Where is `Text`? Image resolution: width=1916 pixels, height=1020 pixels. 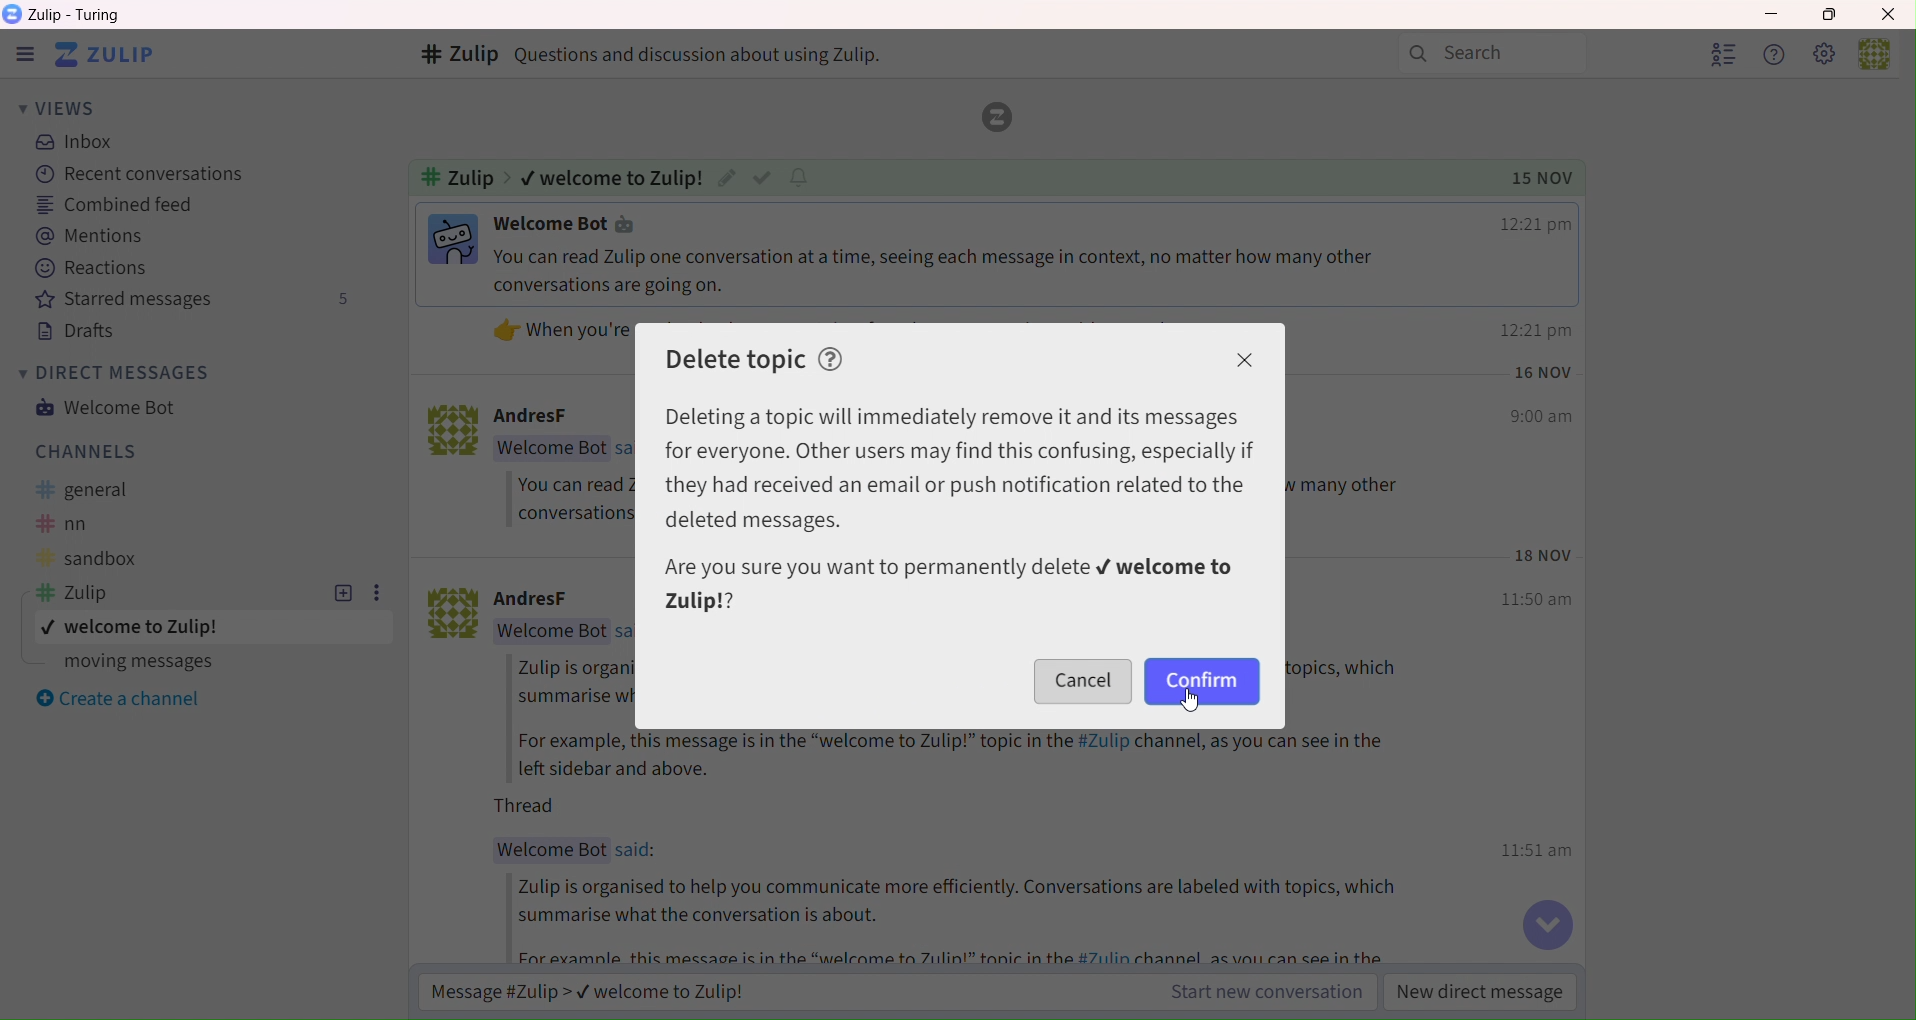 Text is located at coordinates (972, 903).